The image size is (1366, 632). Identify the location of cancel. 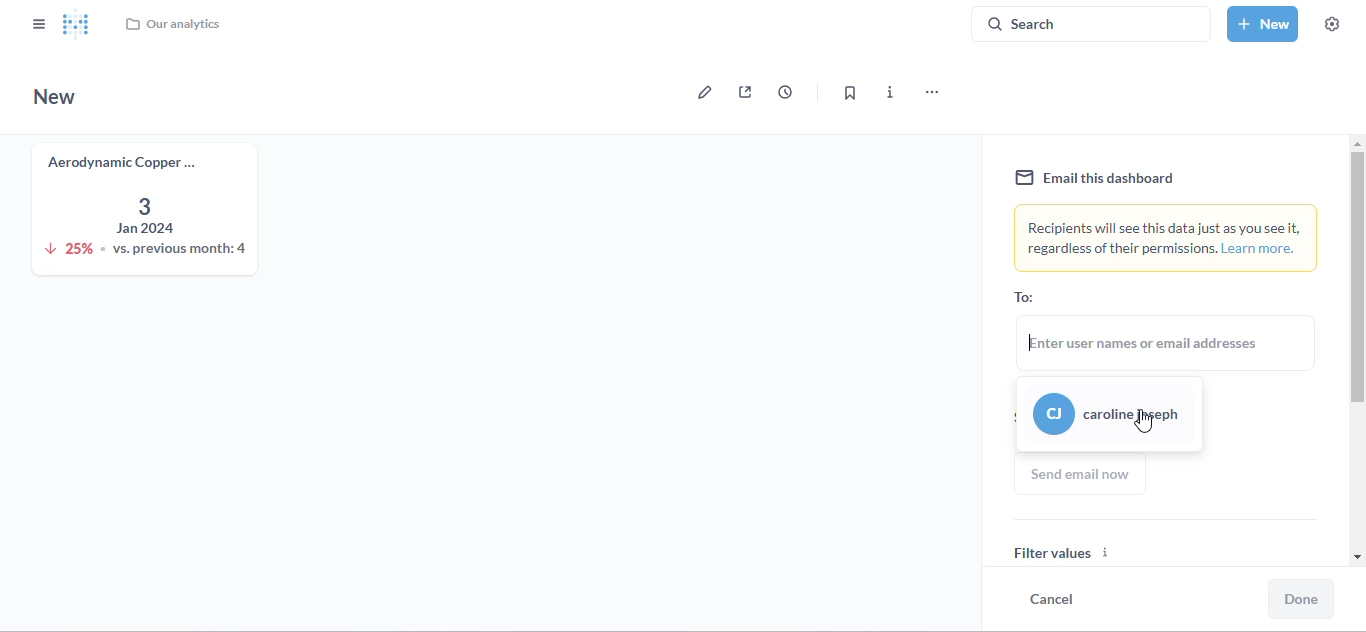
(1052, 598).